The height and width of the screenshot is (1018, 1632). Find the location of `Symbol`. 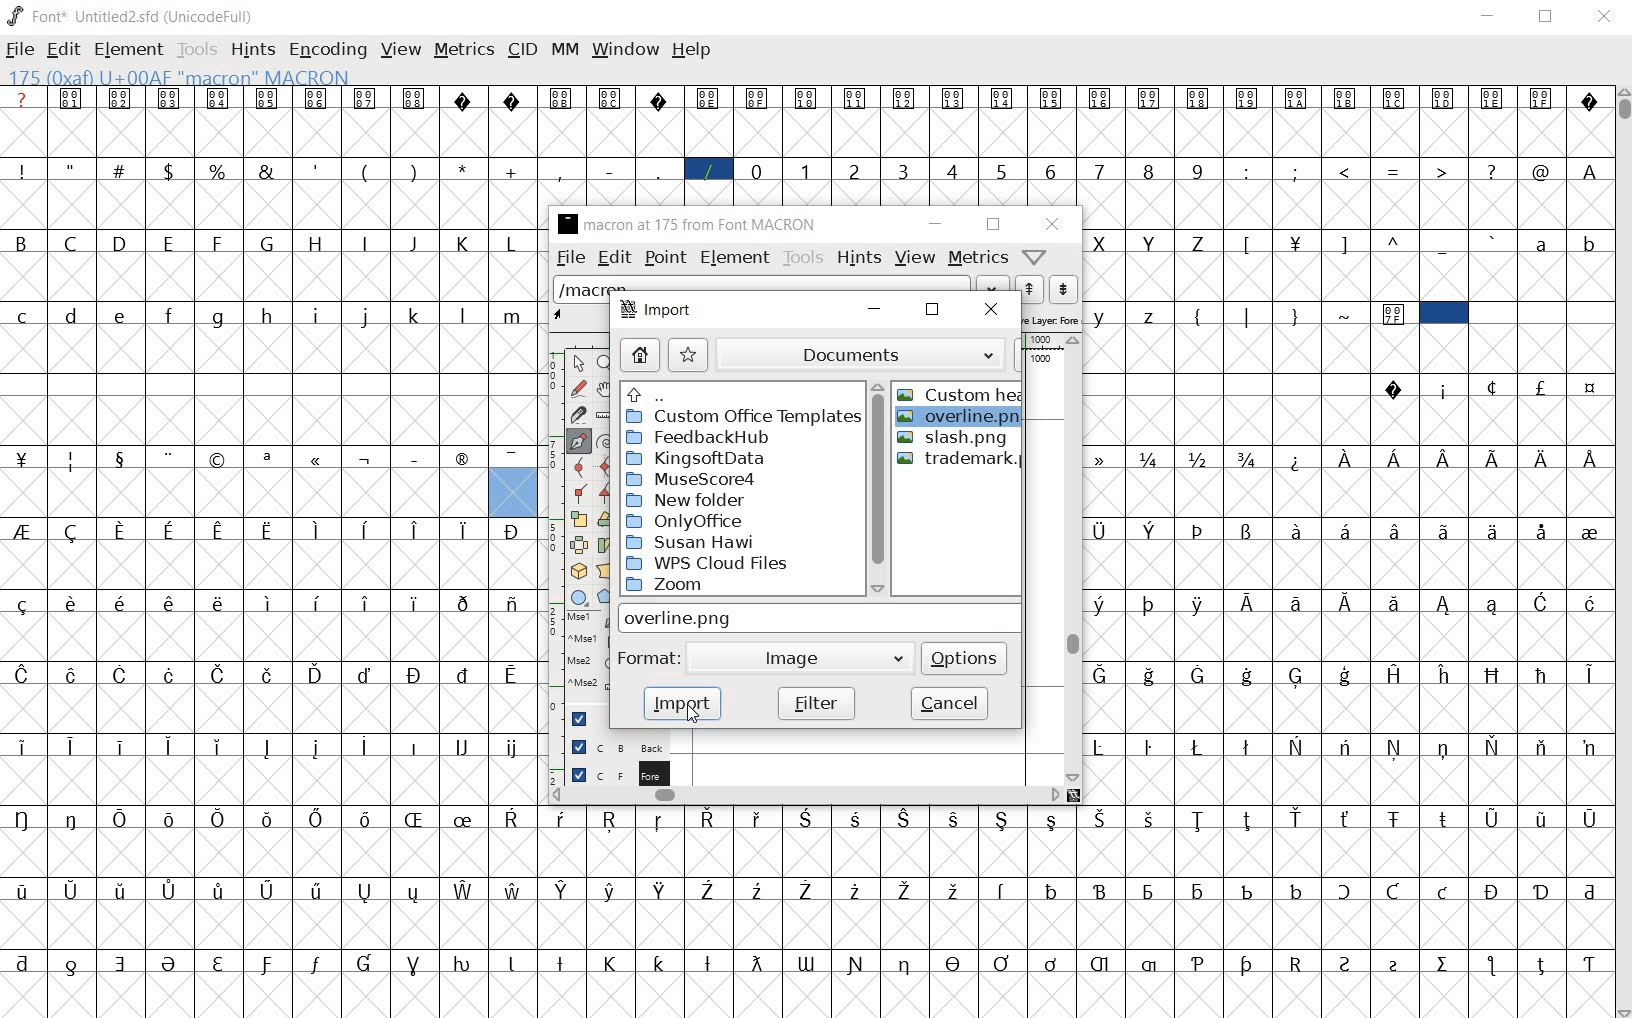

Symbol is located at coordinates (369, 673).